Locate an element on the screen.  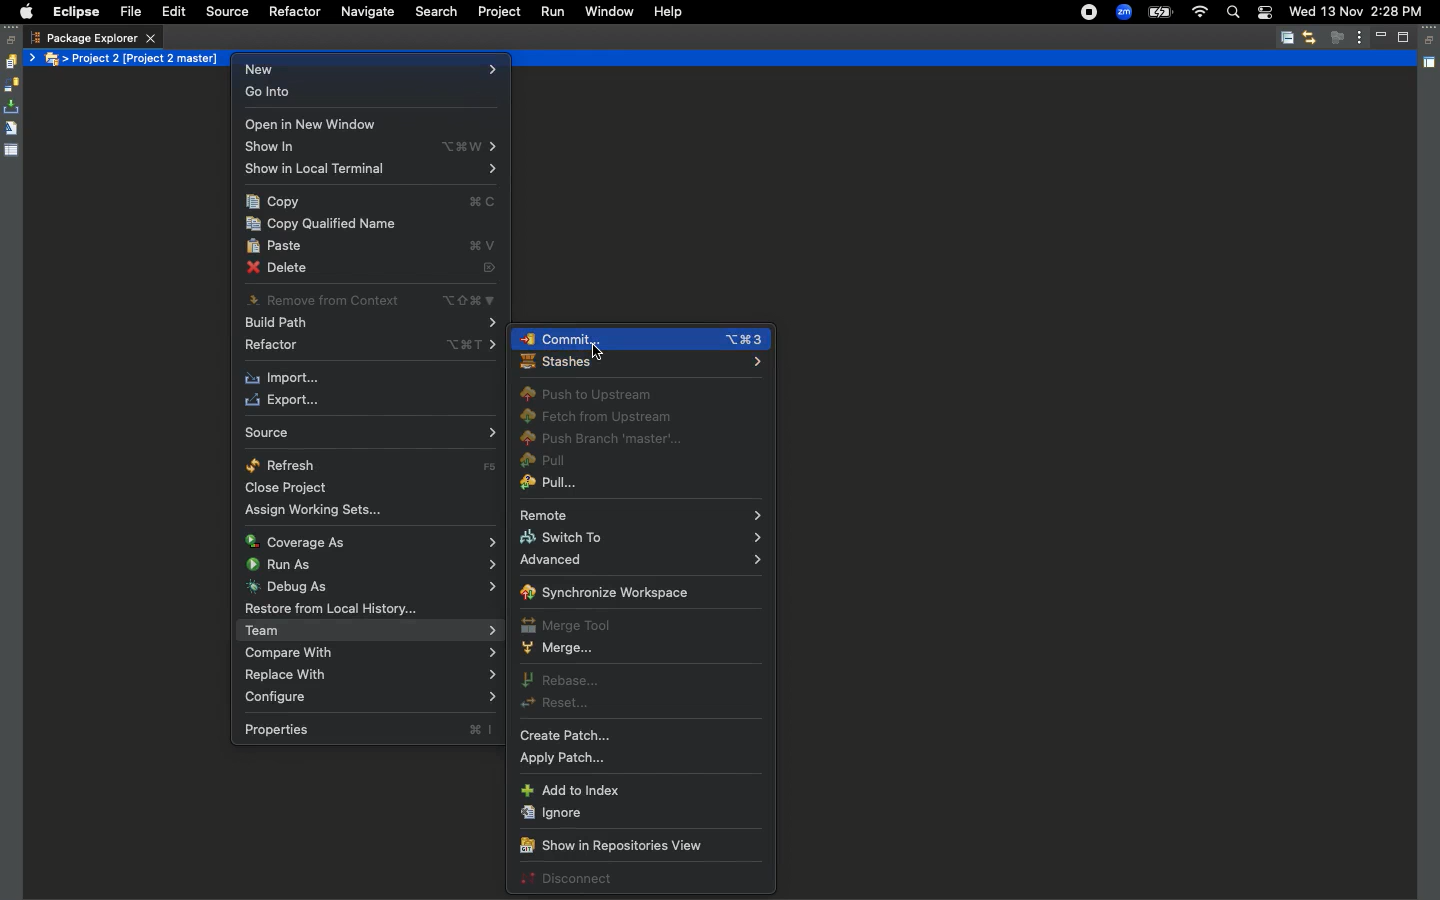
Minimize is located at coordinates (1384, 37).